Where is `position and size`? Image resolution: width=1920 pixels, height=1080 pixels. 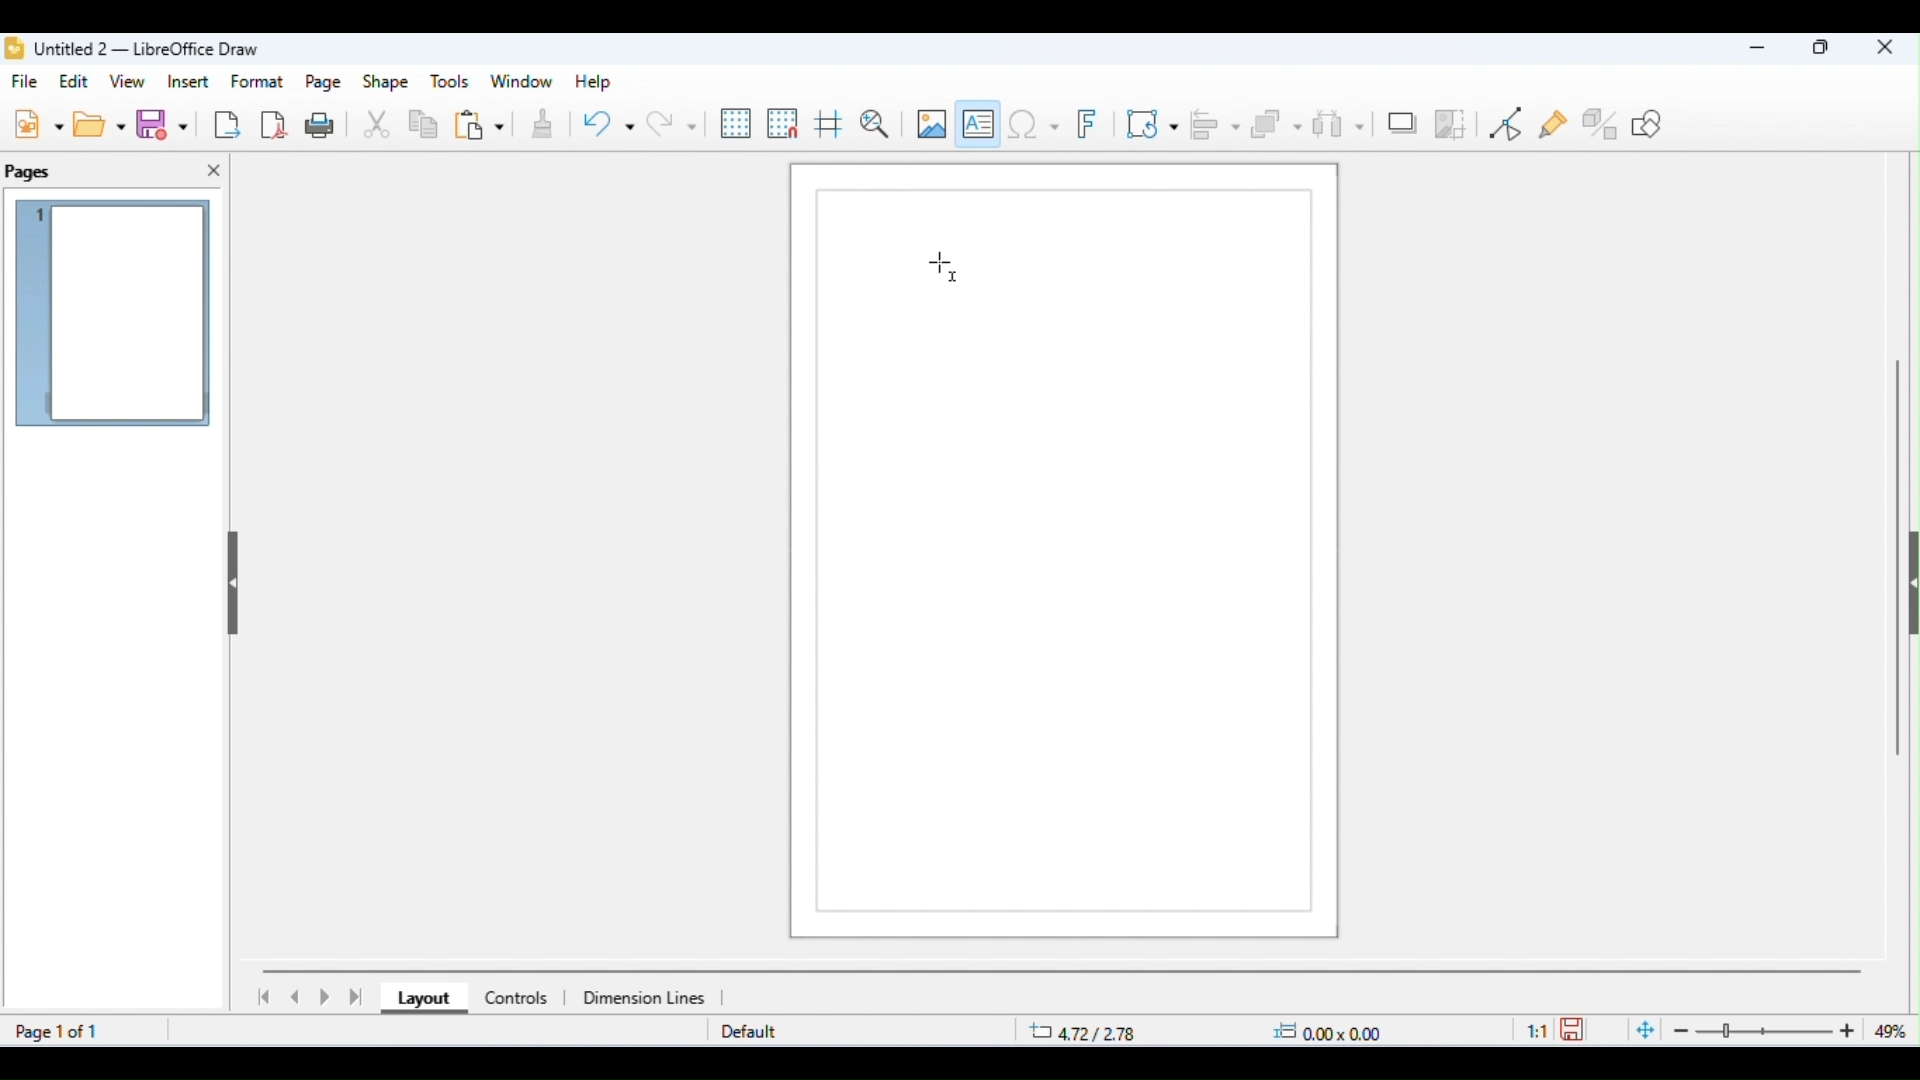
position and size is located at coordinates (1208, 1032).